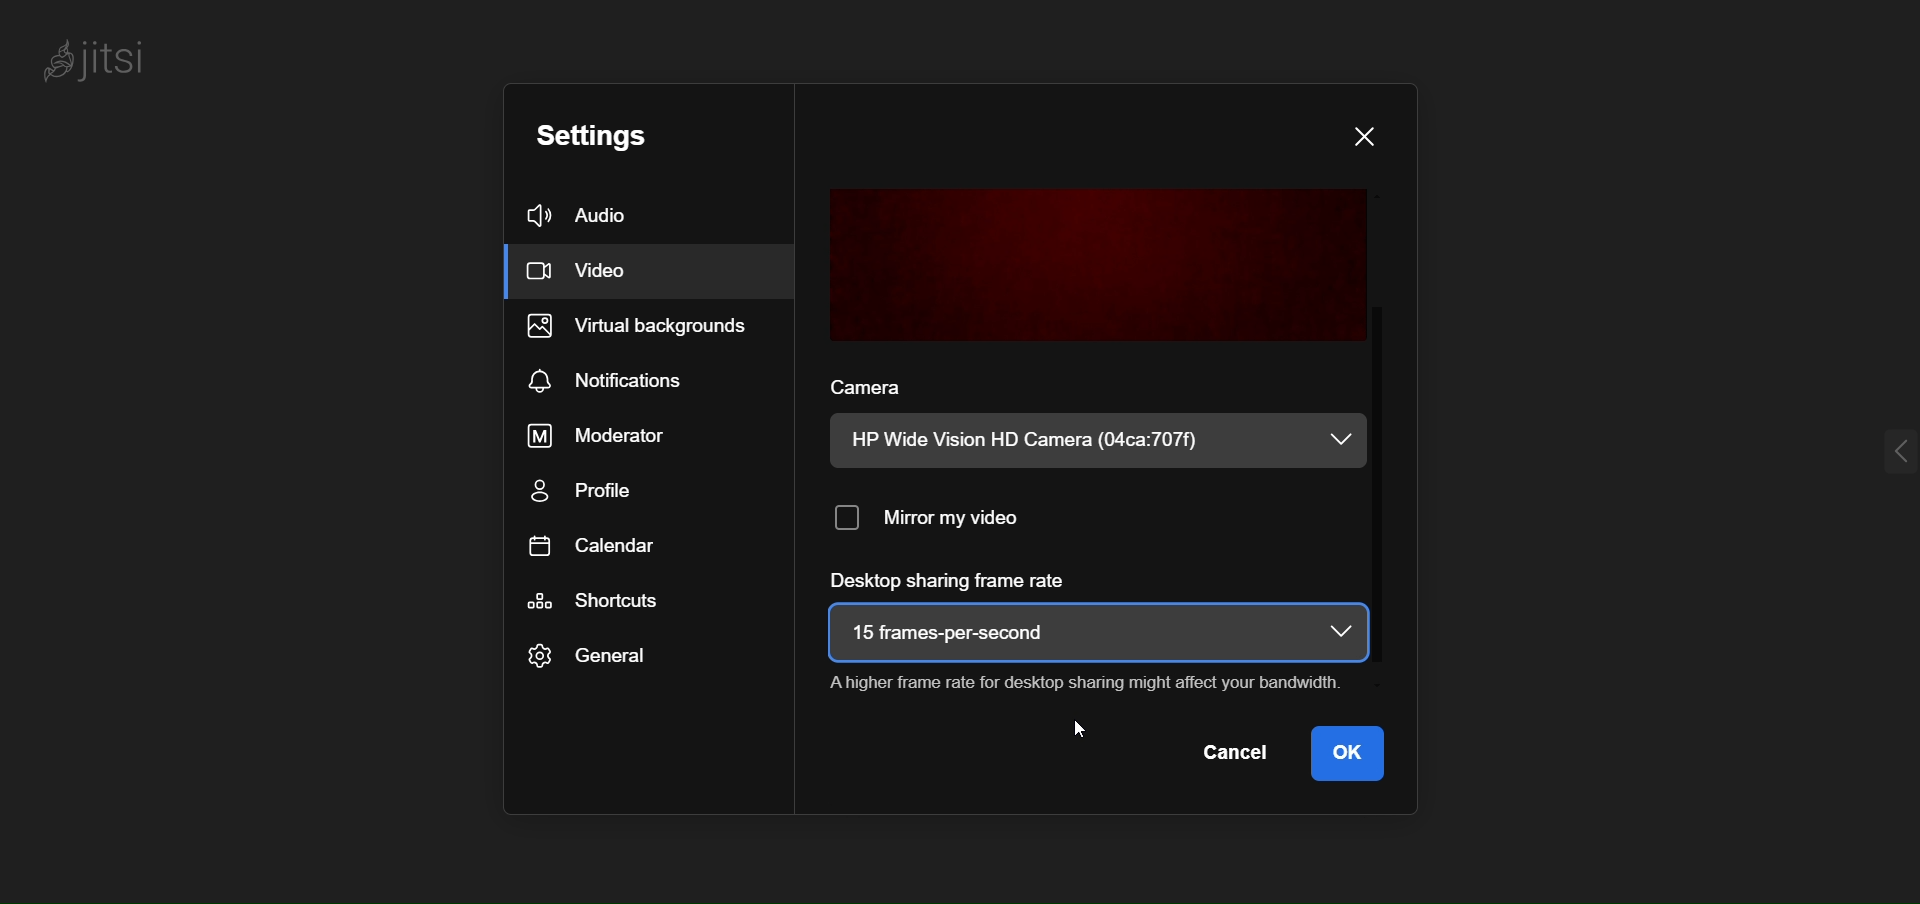 Image resolution: width=1920 pixels, height=904 pixels. What do you see at coordinates (108, 62) in the screenshot?
I see `jitsi` at bounding box center [108, 62].